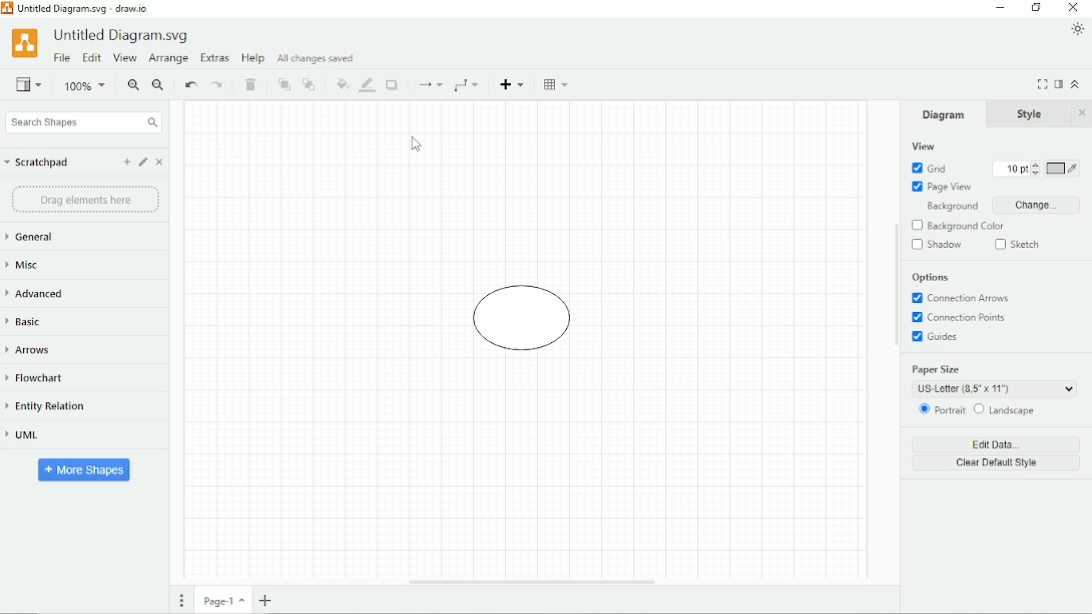 This screenshot has height=614, width=1092. What do you see at coordinates (1083, 113) in the screenshot?
I see `Close` at bounding box center [1083, 113].